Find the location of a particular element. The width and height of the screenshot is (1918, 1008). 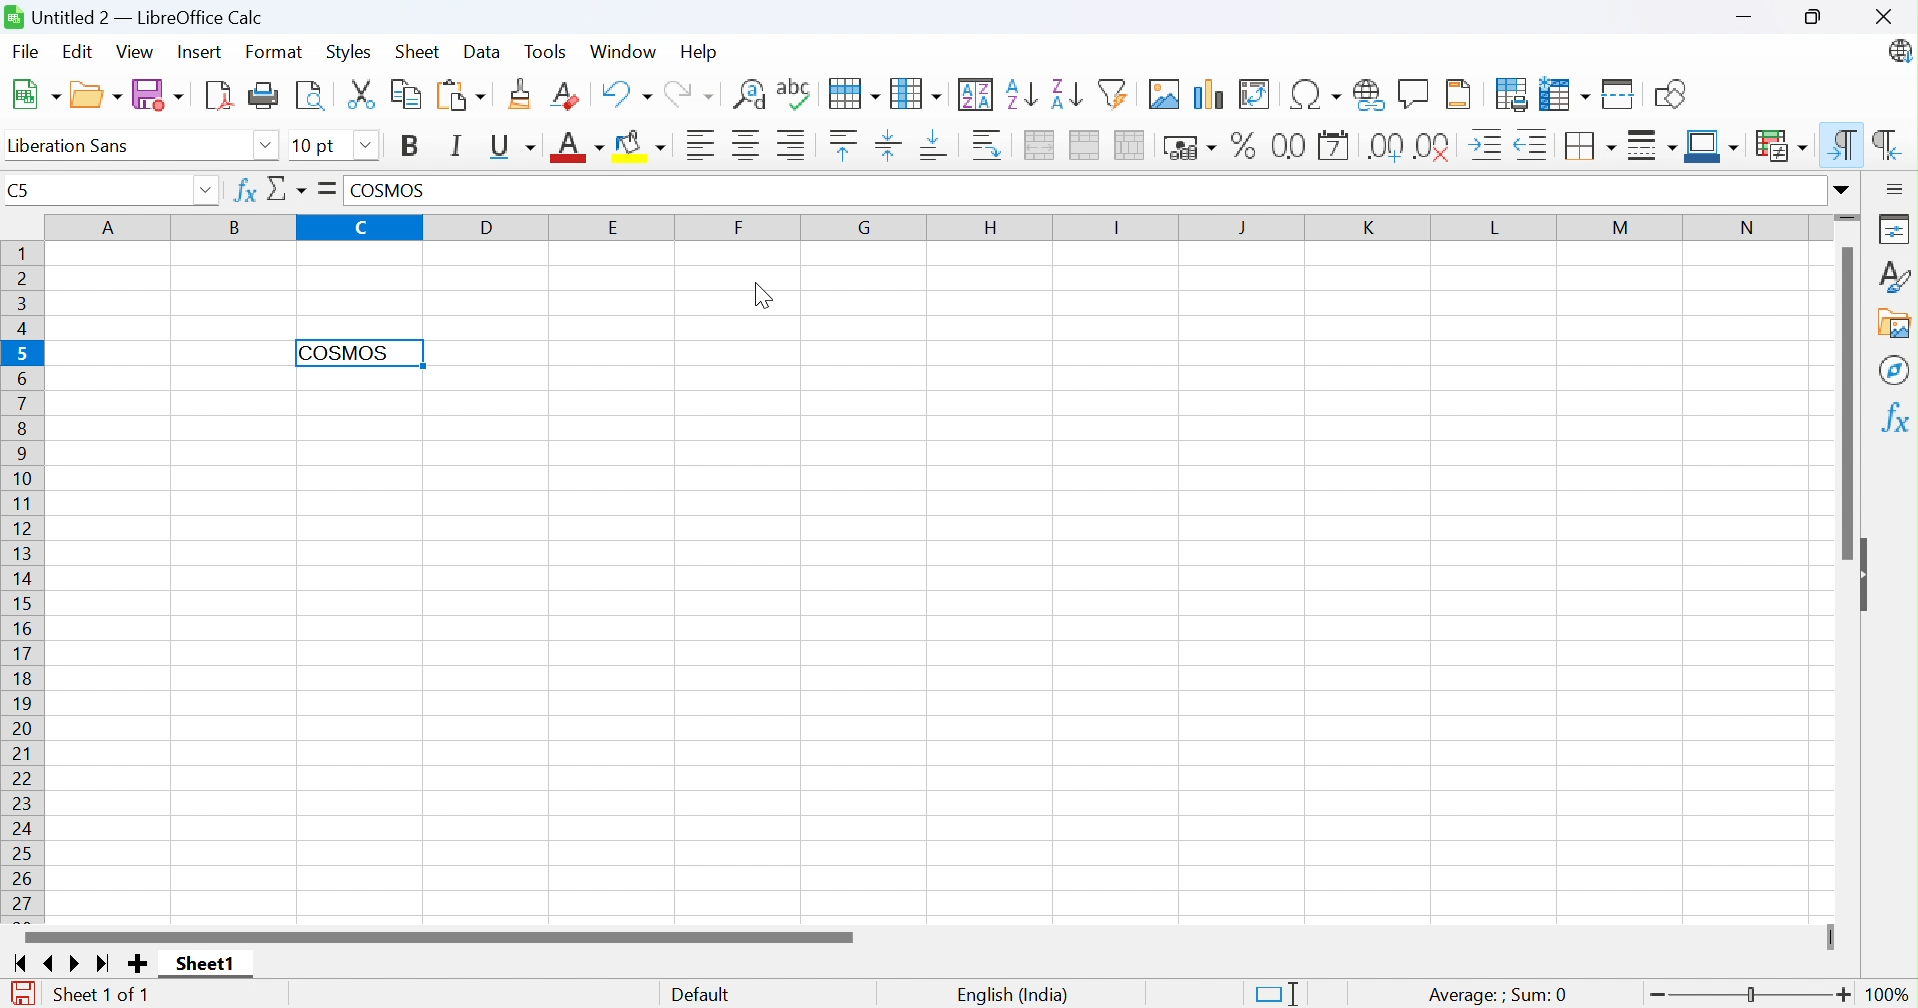

Tools is located at coordinates (546, 51).